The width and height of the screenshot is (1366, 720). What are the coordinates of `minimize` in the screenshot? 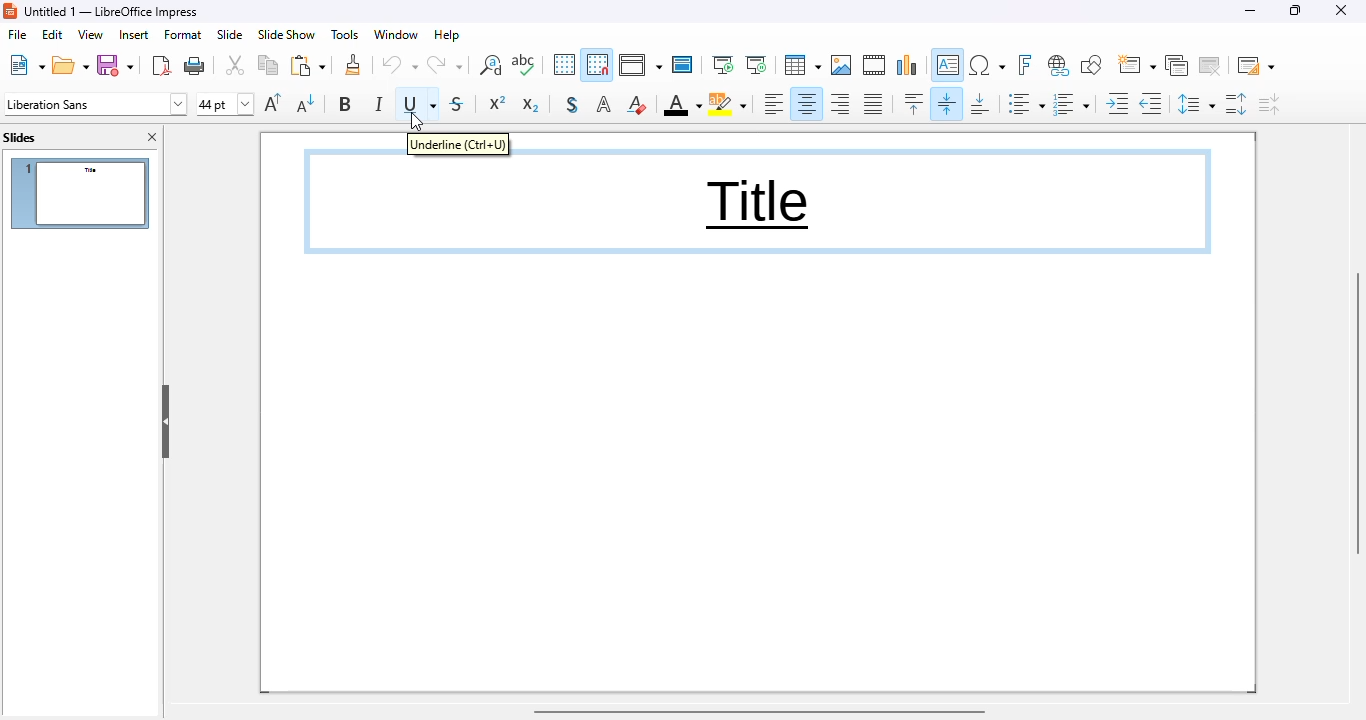 It's located at (1250, 11).